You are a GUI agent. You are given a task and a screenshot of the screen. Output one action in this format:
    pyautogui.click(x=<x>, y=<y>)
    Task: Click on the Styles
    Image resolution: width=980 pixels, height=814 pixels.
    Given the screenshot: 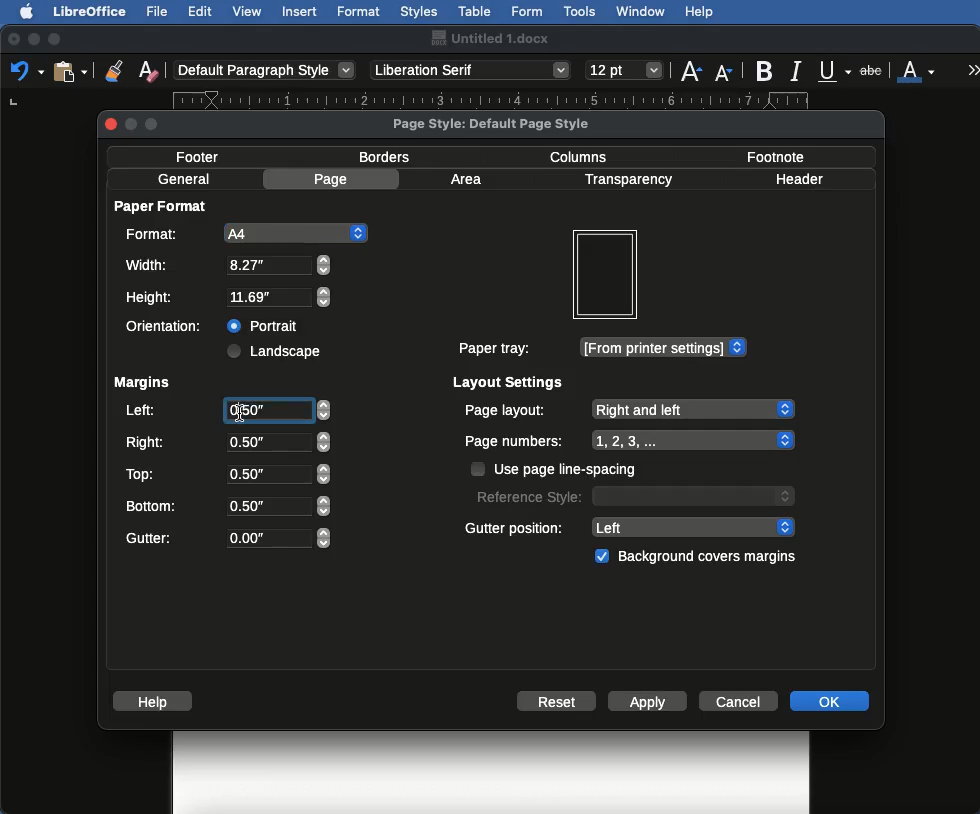 What is the action you would take?
    pyautogui.click(x=418, y=11)
    